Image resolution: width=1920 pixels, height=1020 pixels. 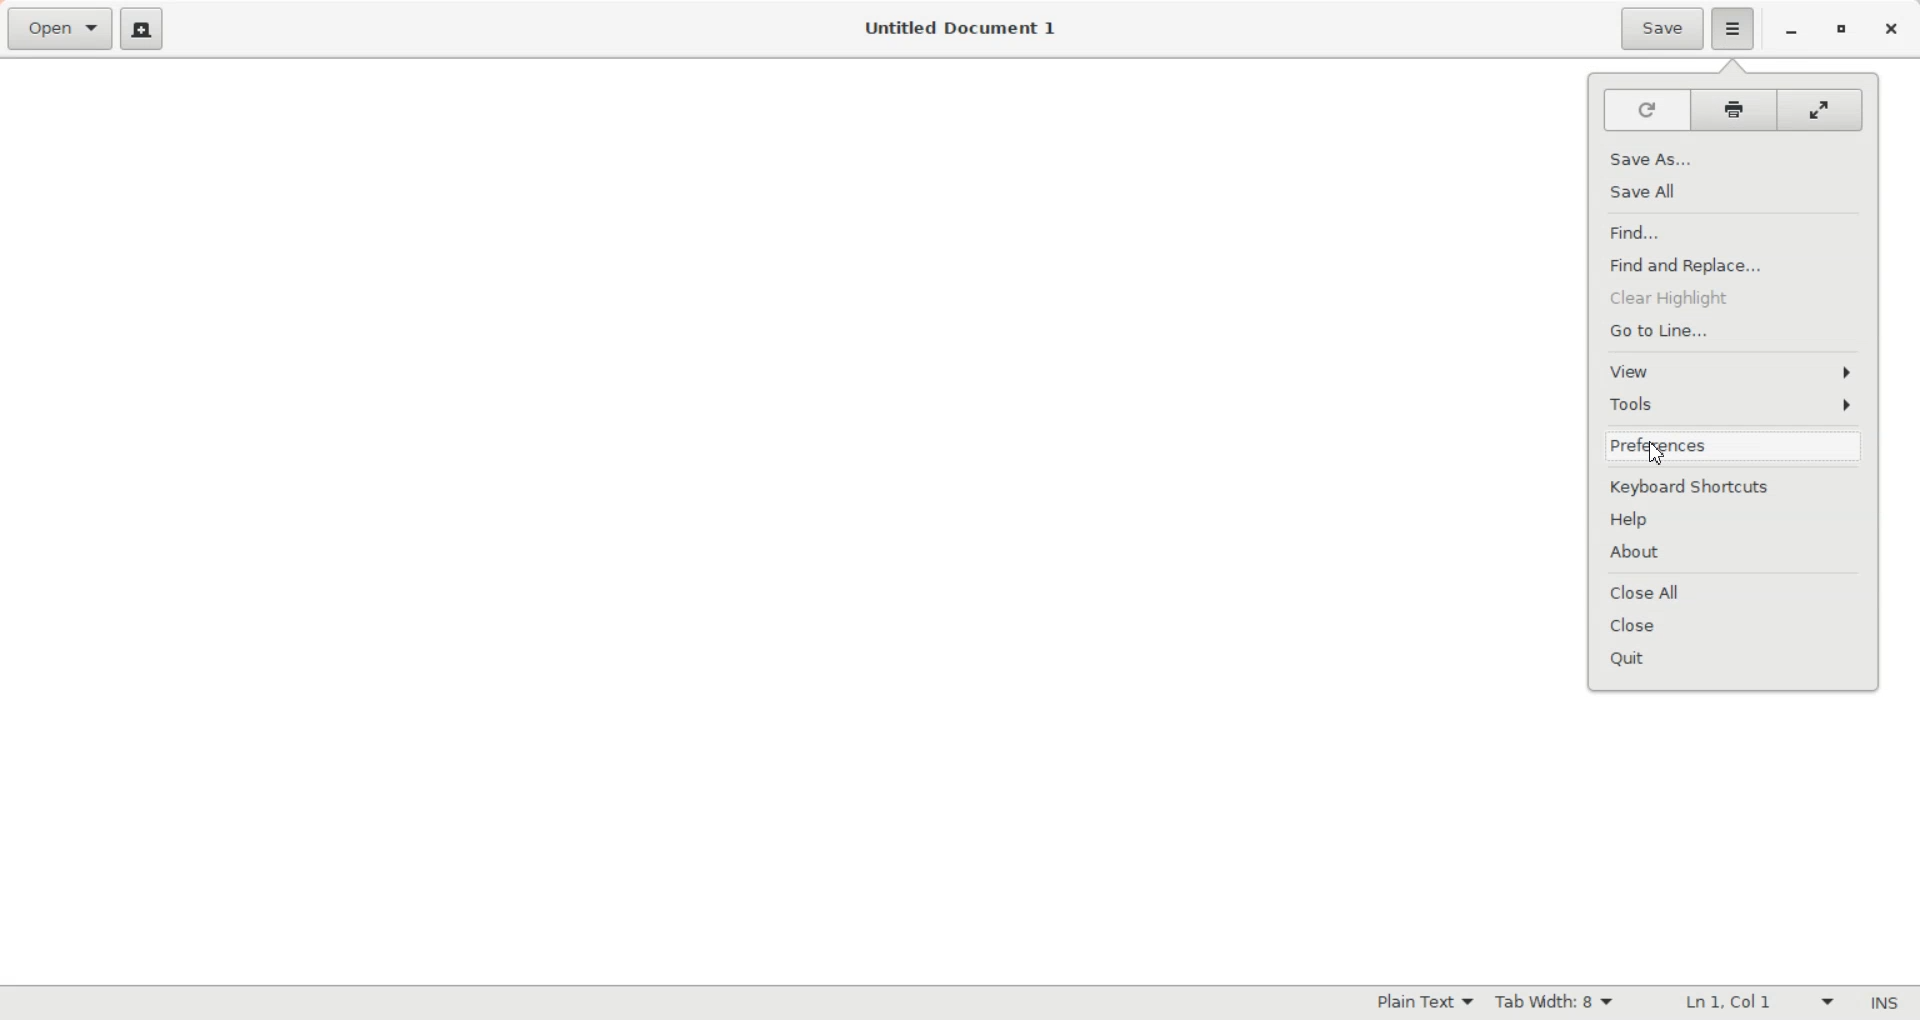 What do you see at coordinates (1741, 1003) in the screenshot?
I see `Line Column` at bounding box center [1741, 1003].